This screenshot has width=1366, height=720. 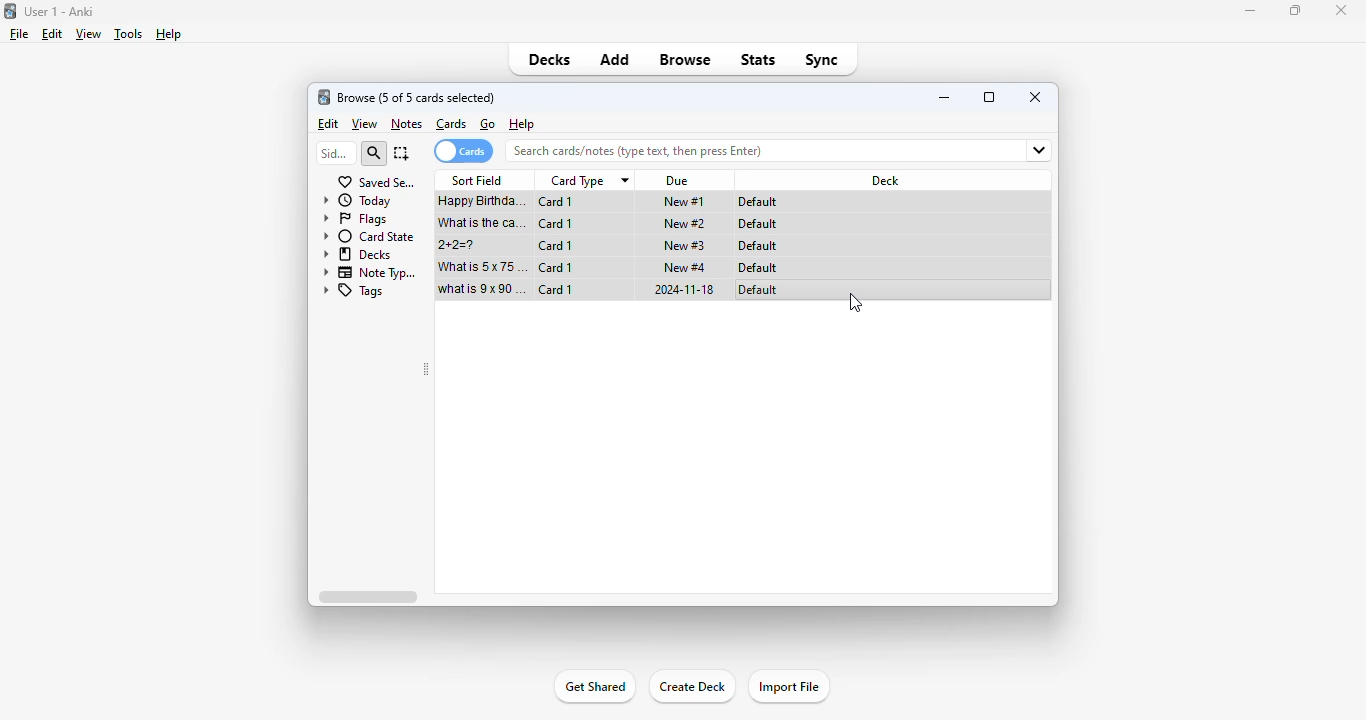 I want to click on decks, so click(x=358, y=254).